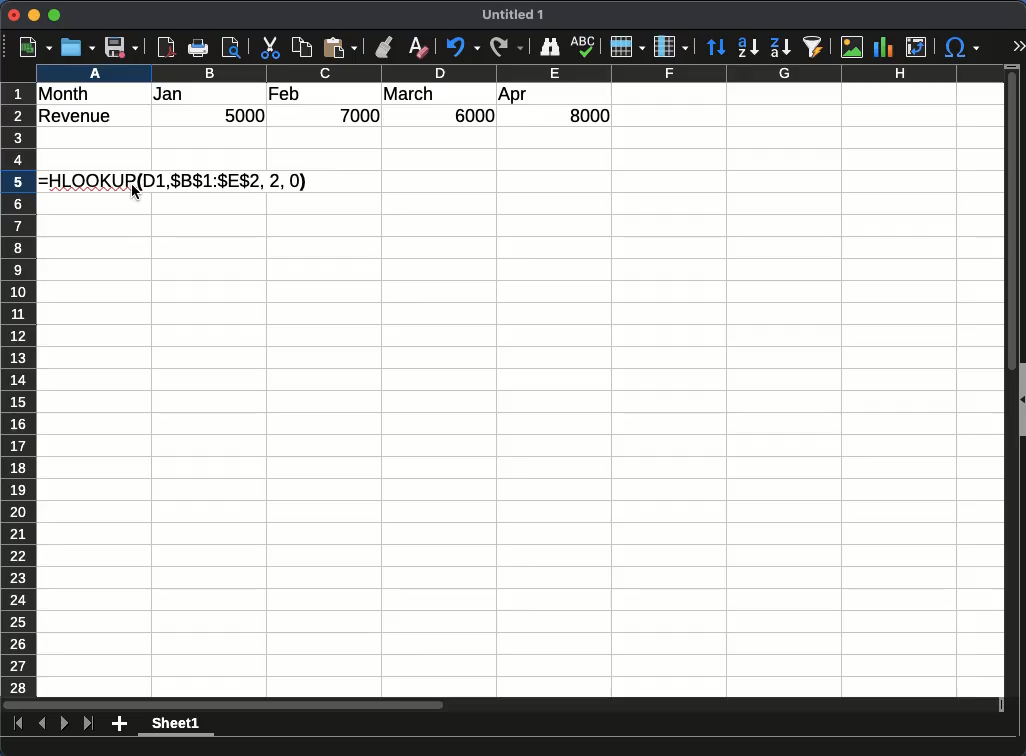 This screenshot has height=756, width=1026. What do you see at coordinates (583, 47) in the screenshot?
I see `sketch` at bounding box center [583, 47].